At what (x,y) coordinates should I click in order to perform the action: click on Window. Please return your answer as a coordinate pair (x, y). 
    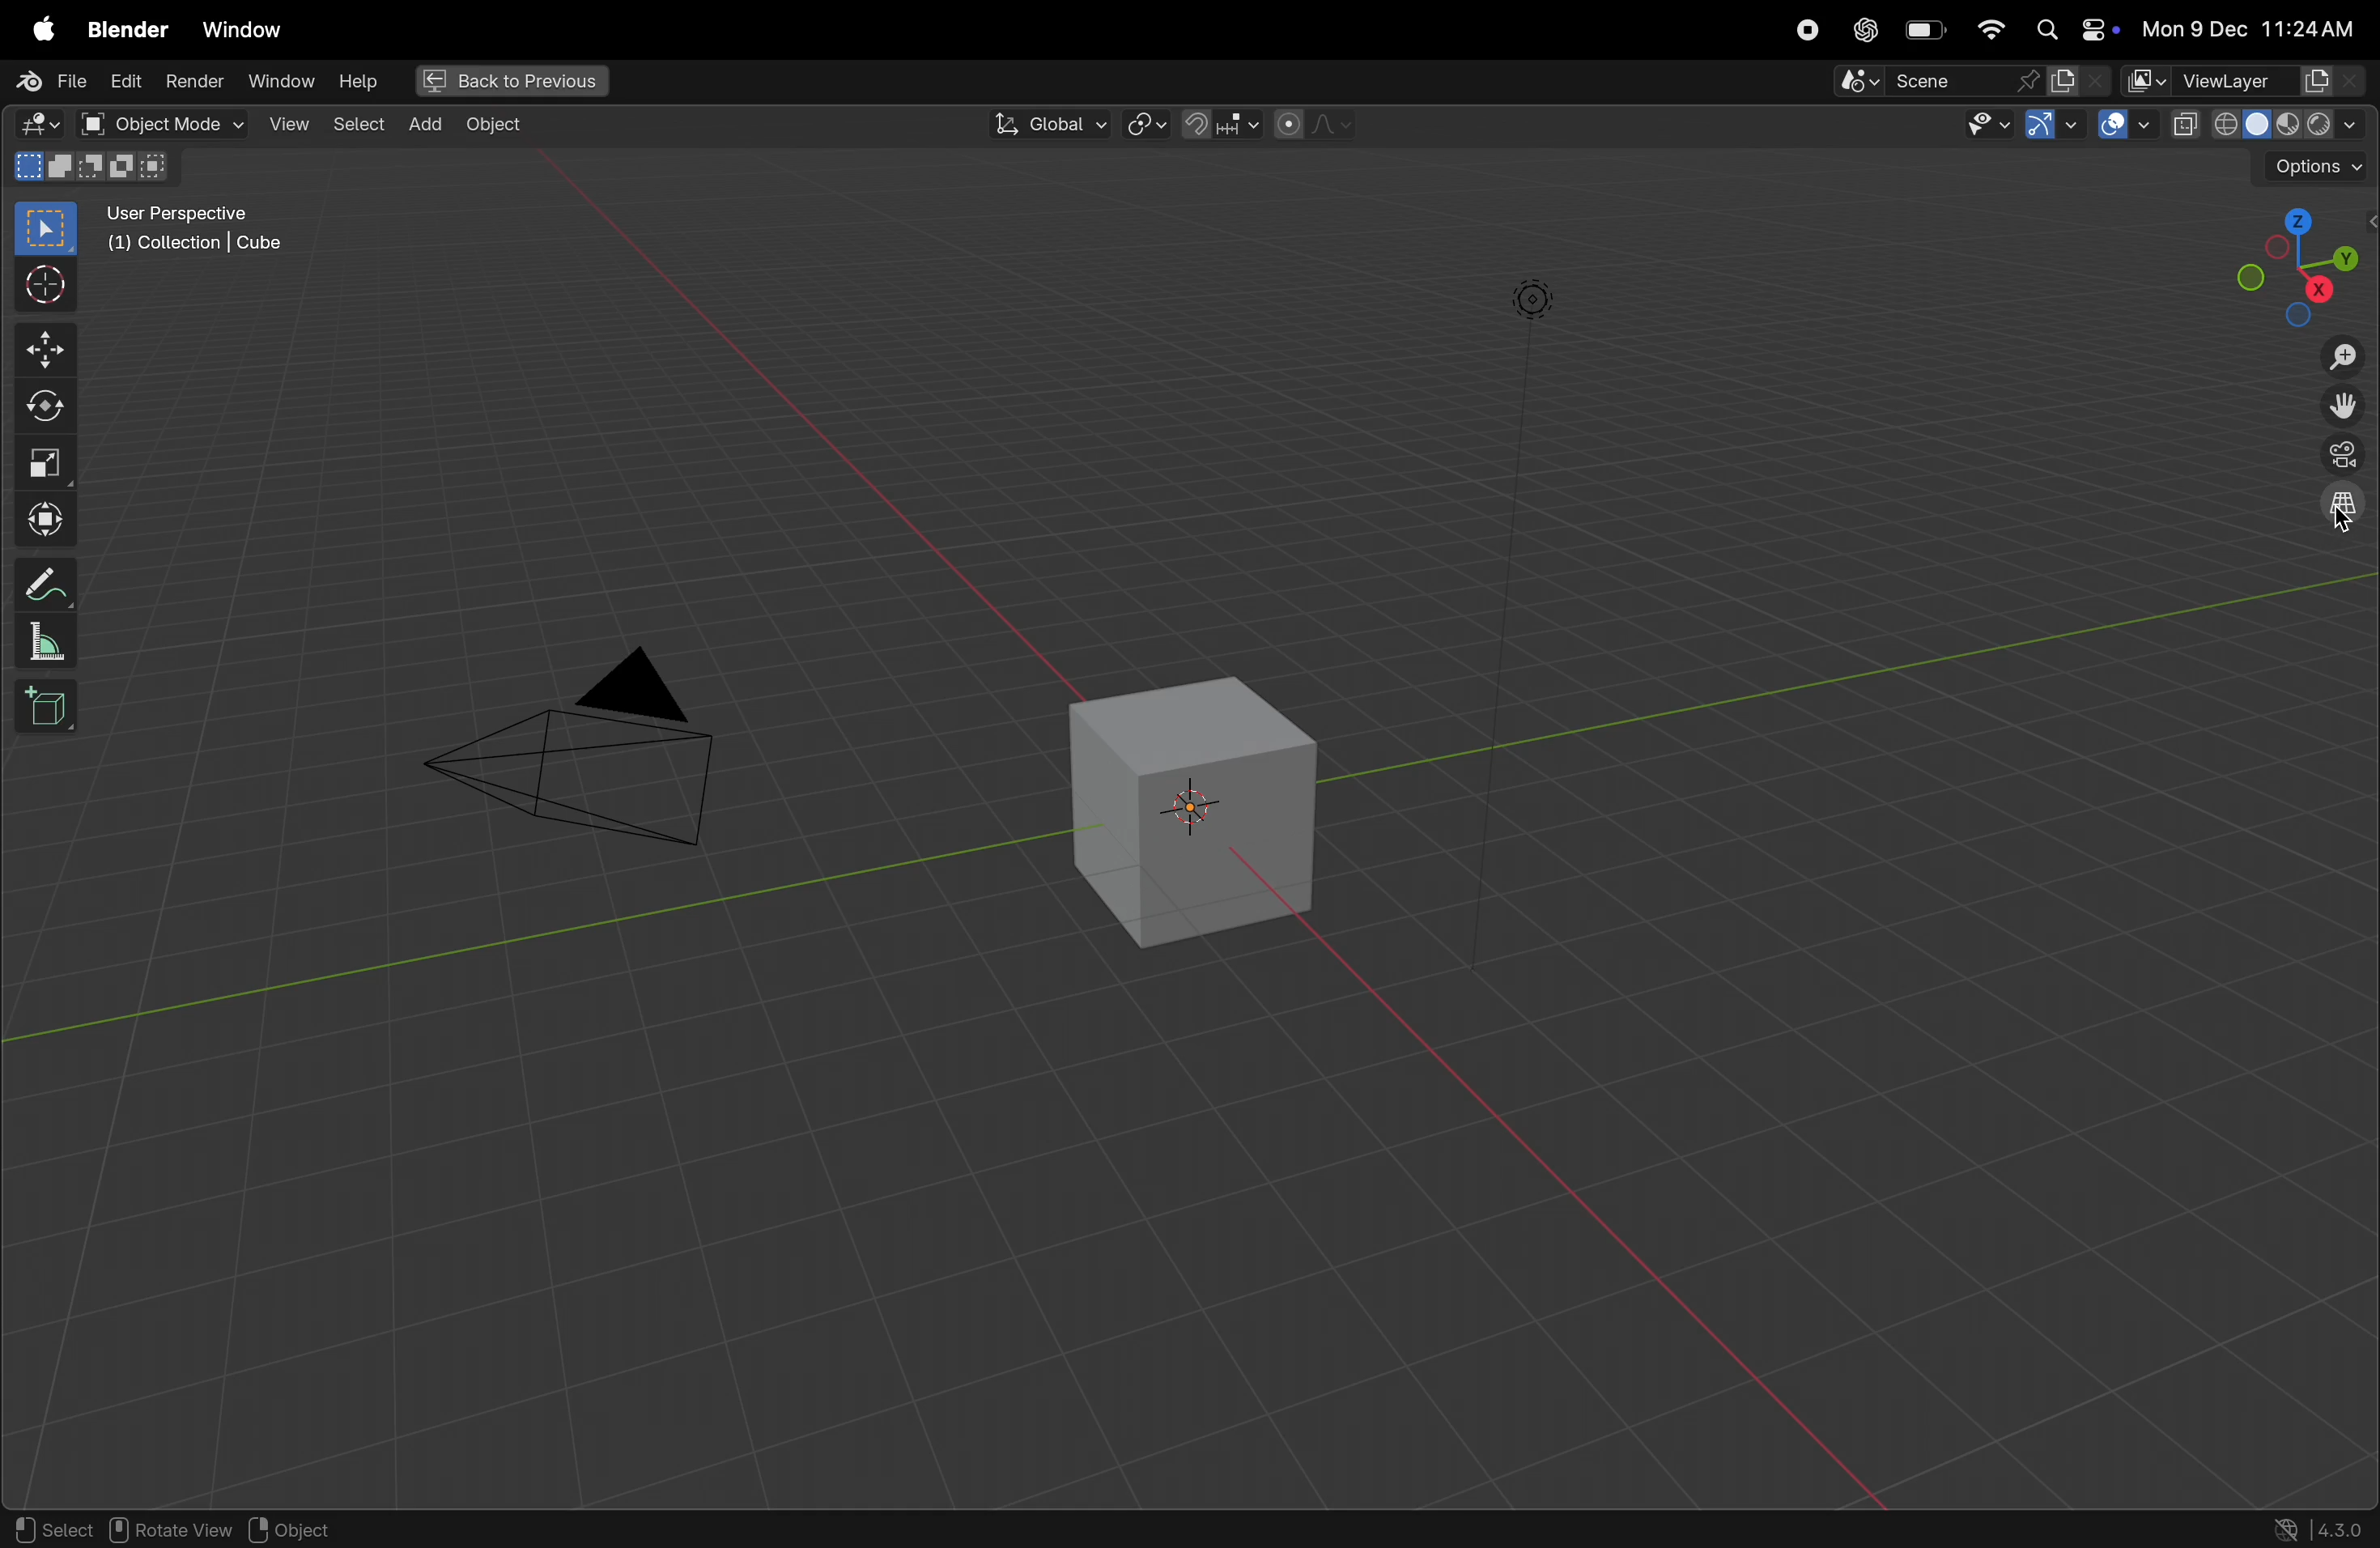
    Looking at the image, I should click on (253, 24).